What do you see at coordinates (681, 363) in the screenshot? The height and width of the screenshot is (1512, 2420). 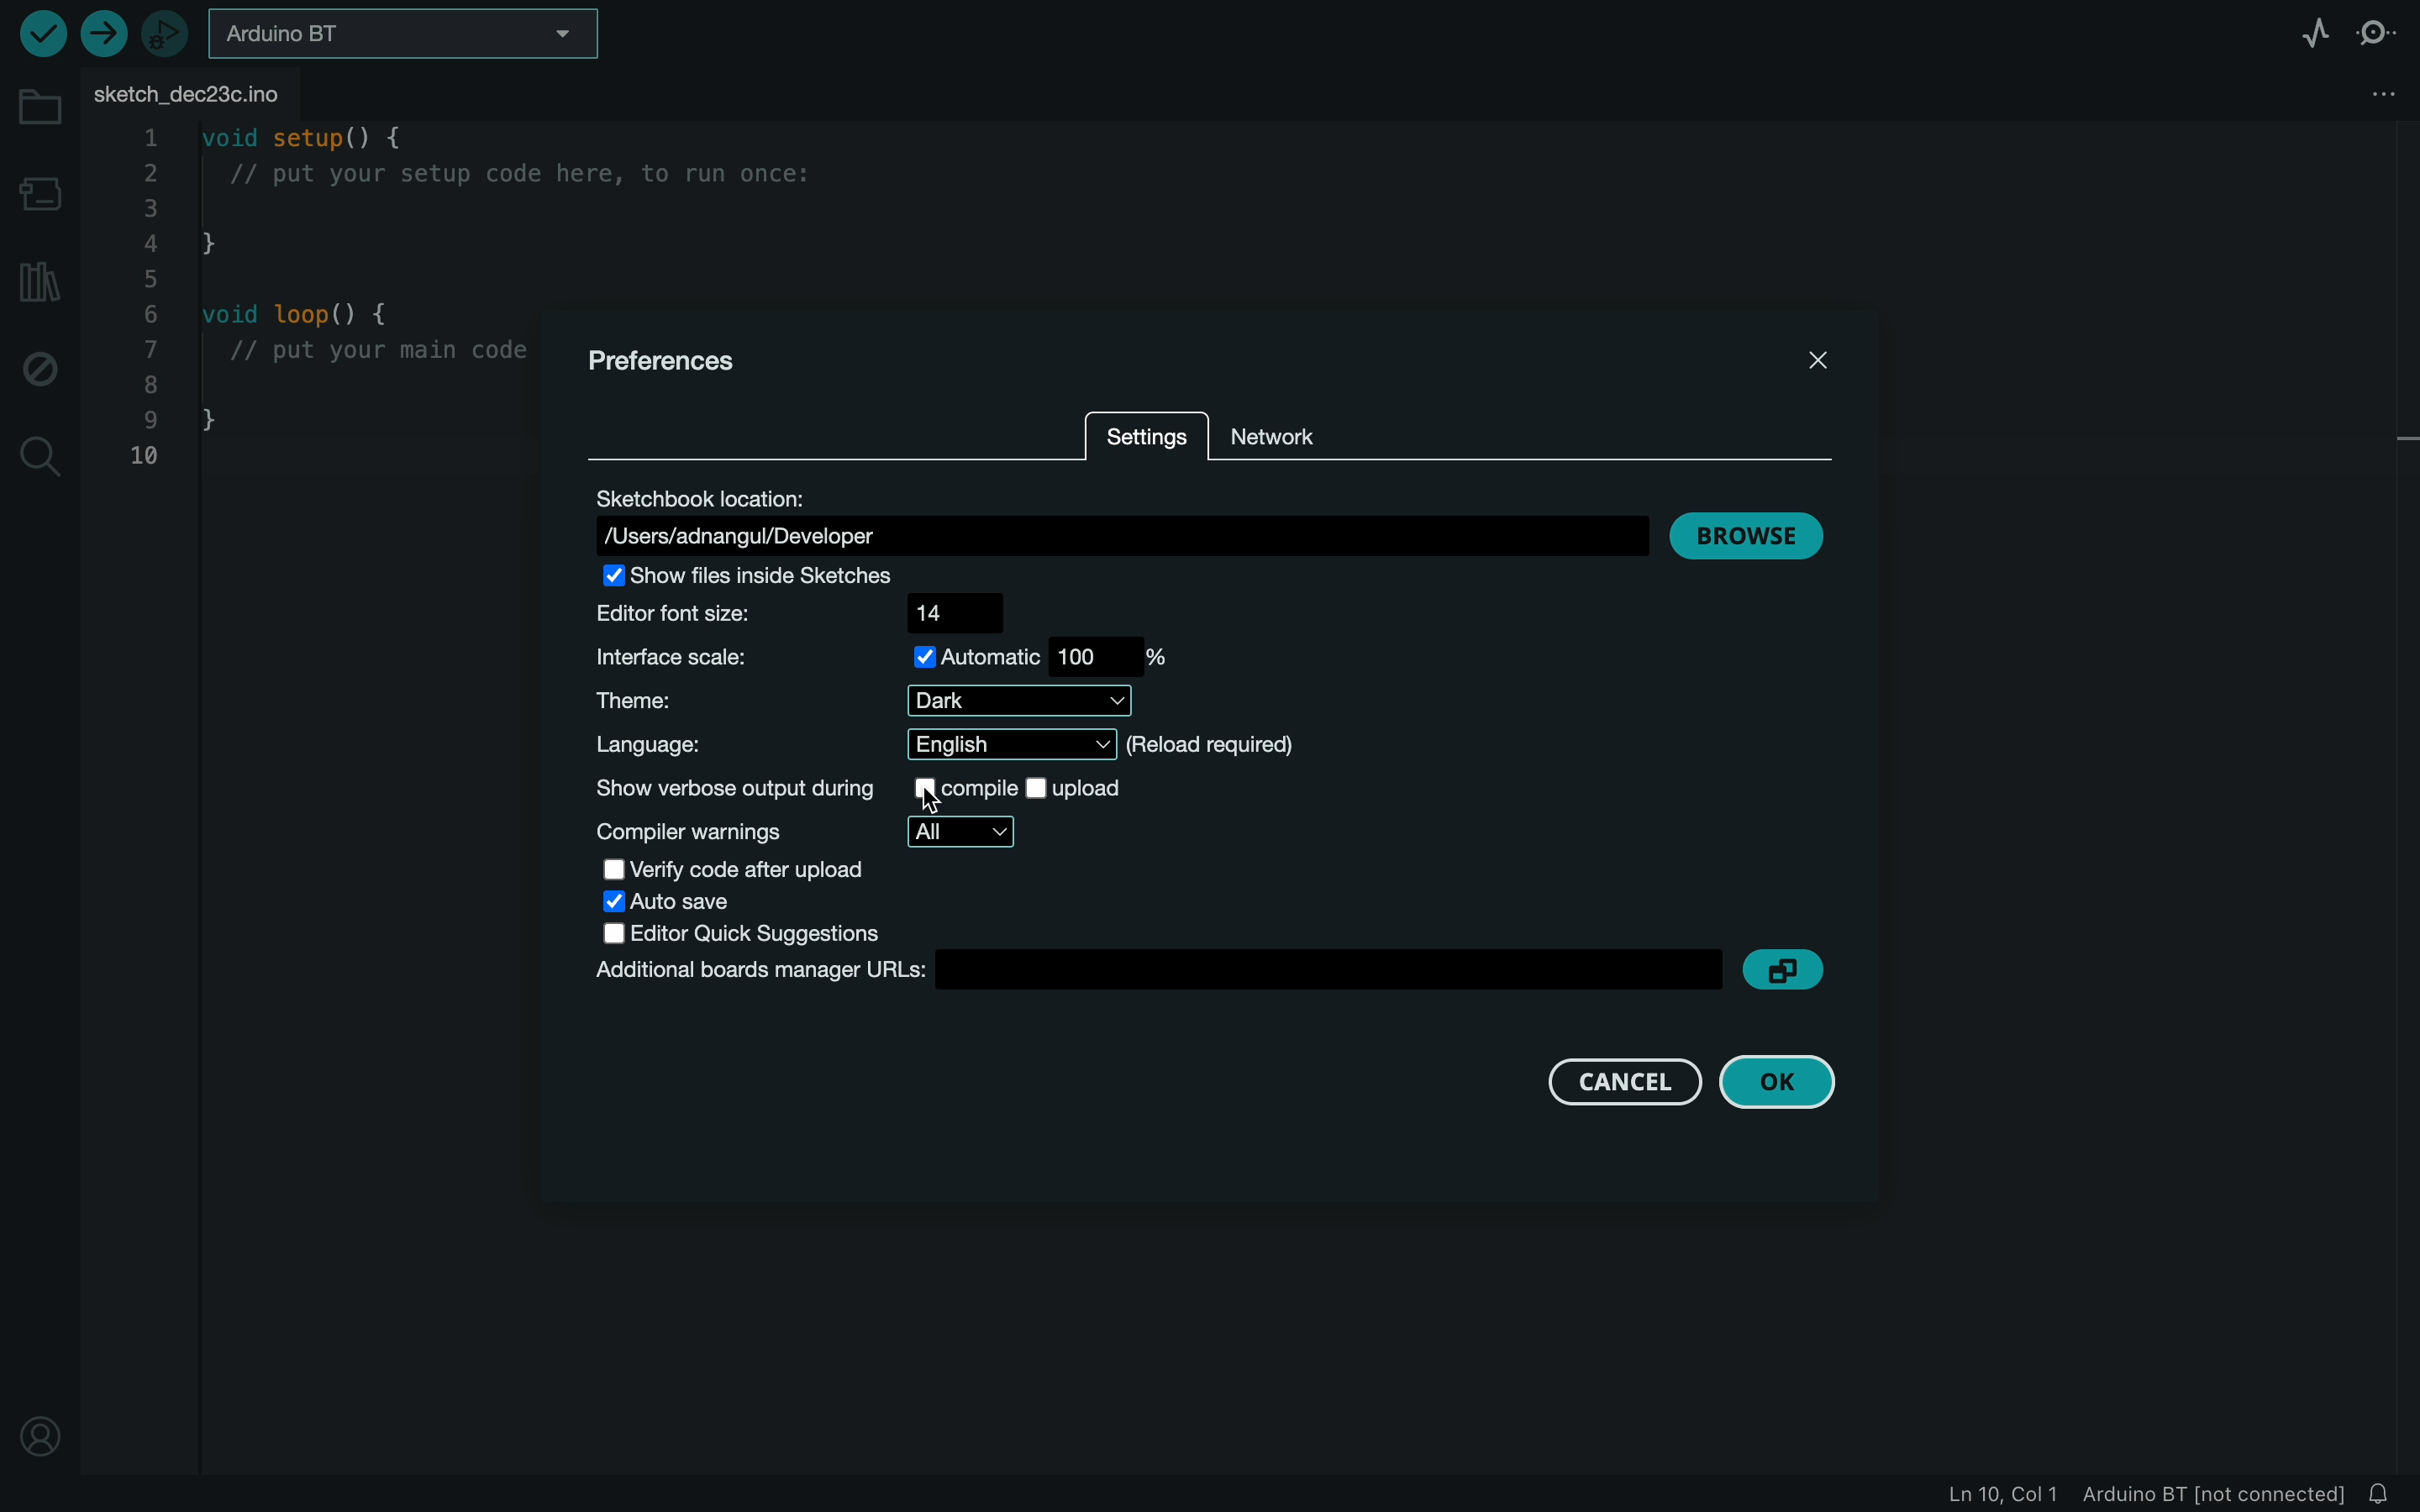 I see `prefernces` at bounding box center [681, 363].